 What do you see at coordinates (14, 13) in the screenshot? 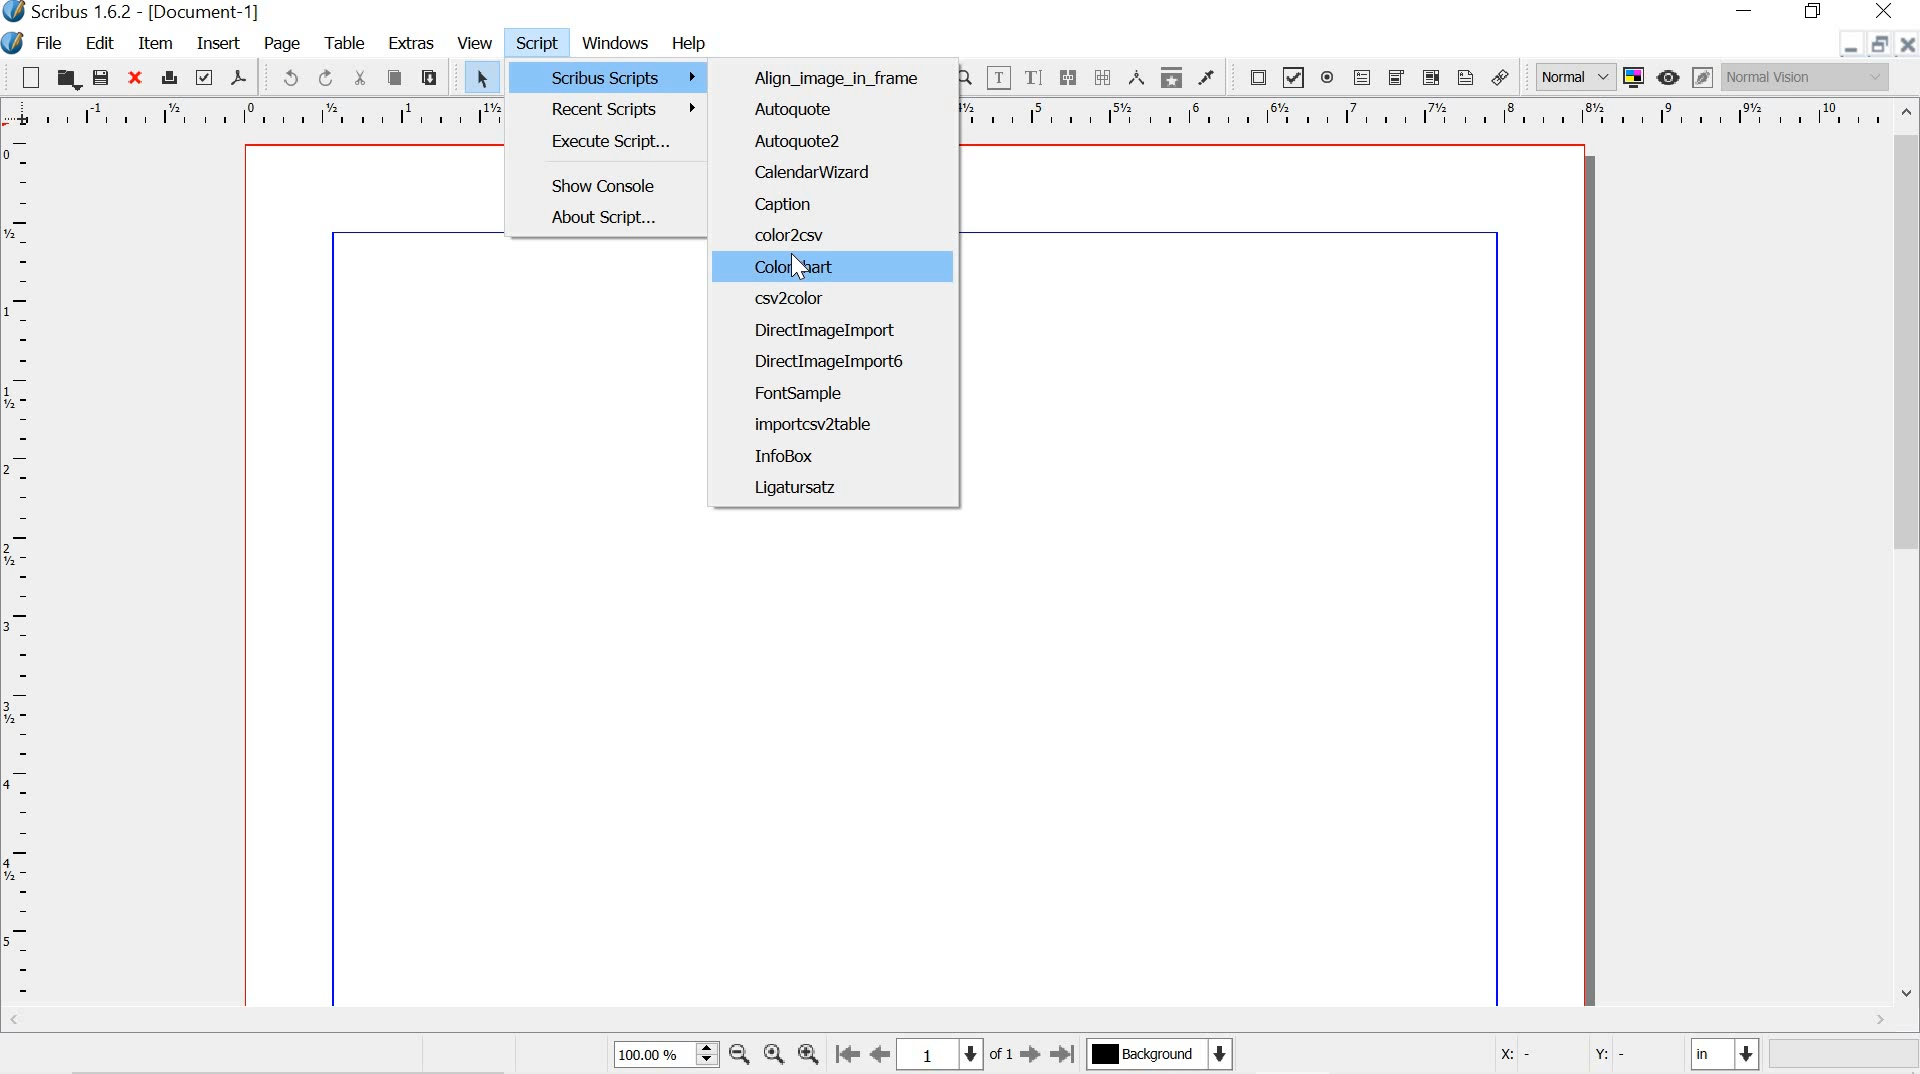
I see `scribus logo` at bounding box center [14, 13].